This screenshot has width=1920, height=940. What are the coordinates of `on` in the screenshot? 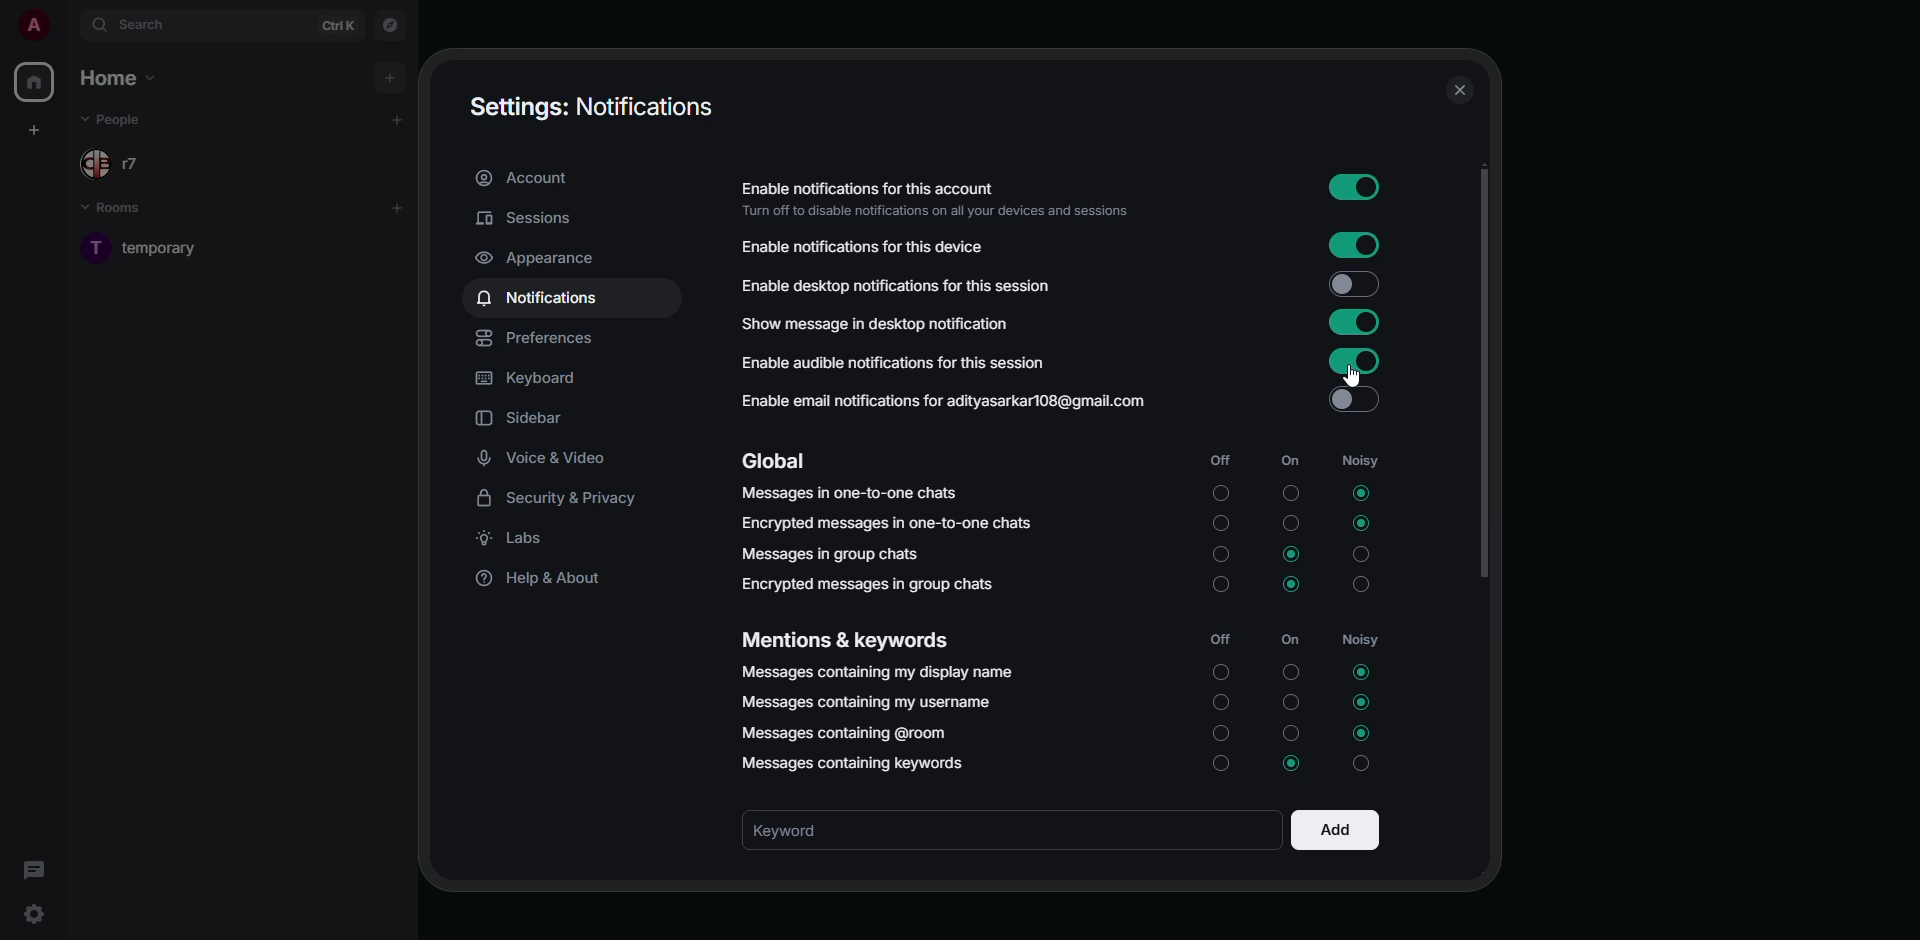 It's located at (1289, 668).